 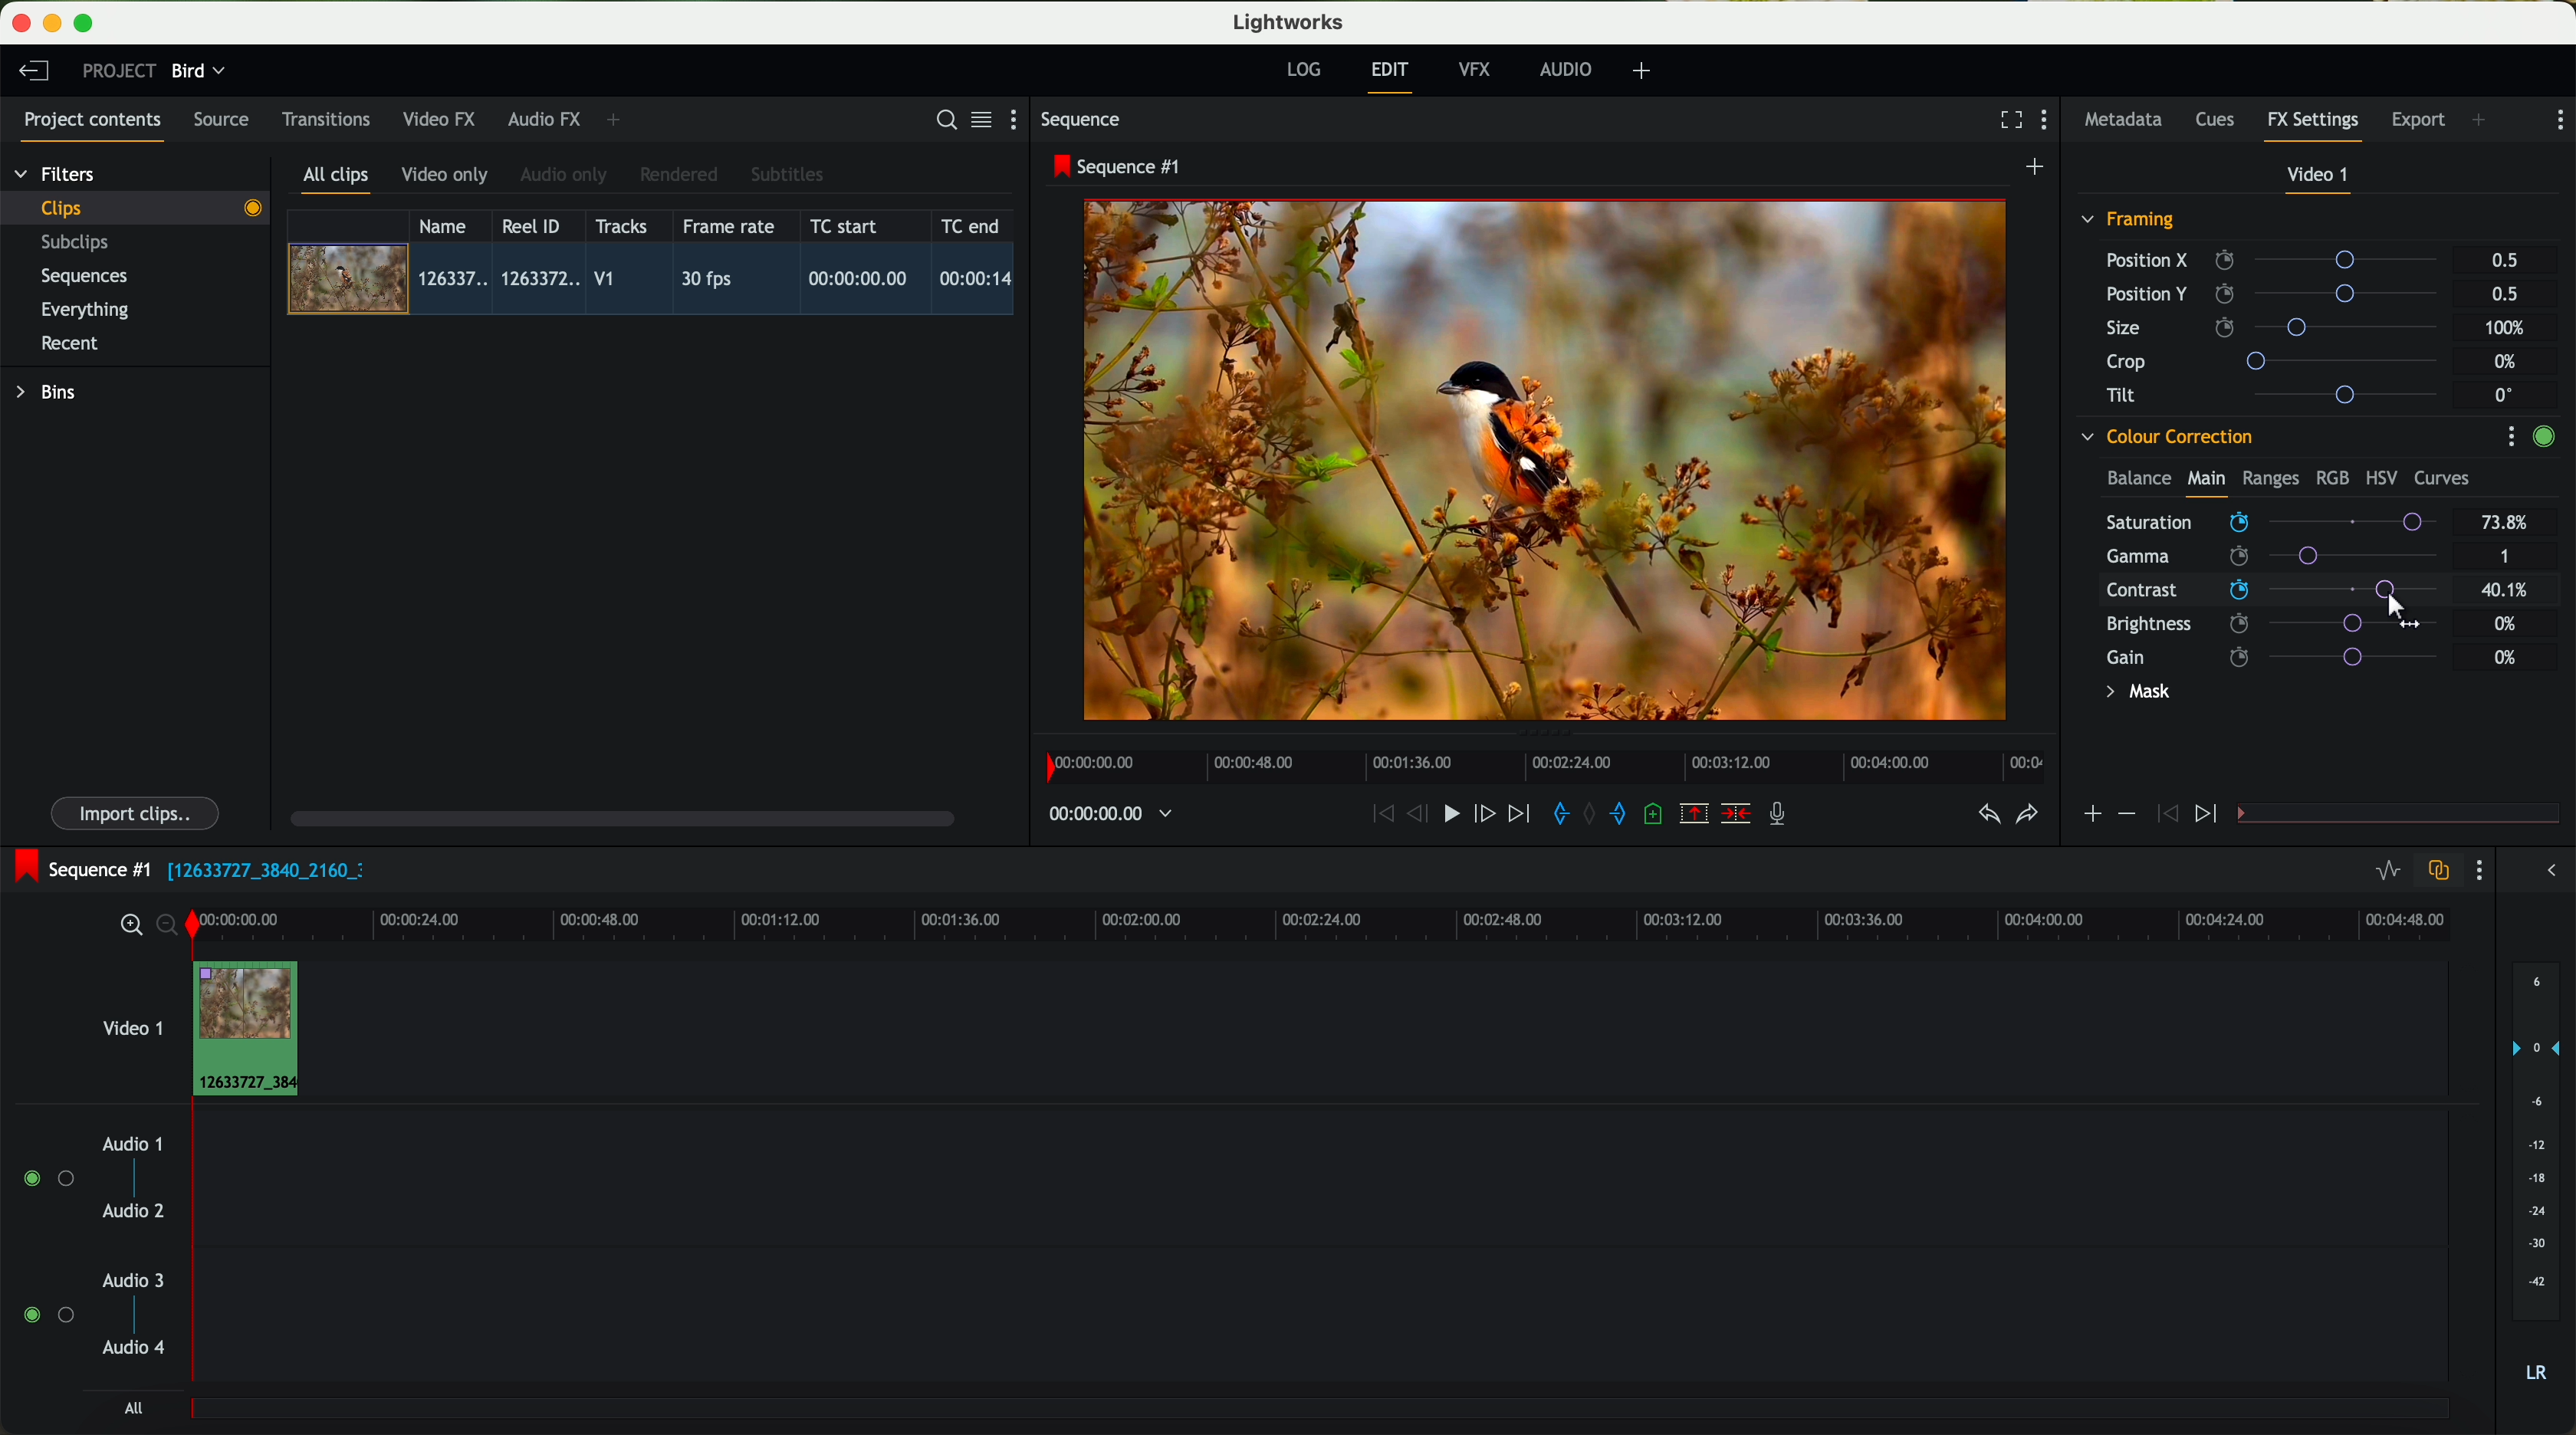 What do you see at coordinates (2331, 476) in the screenshot?
I see `RGB` at bounding box center [2331, 476].